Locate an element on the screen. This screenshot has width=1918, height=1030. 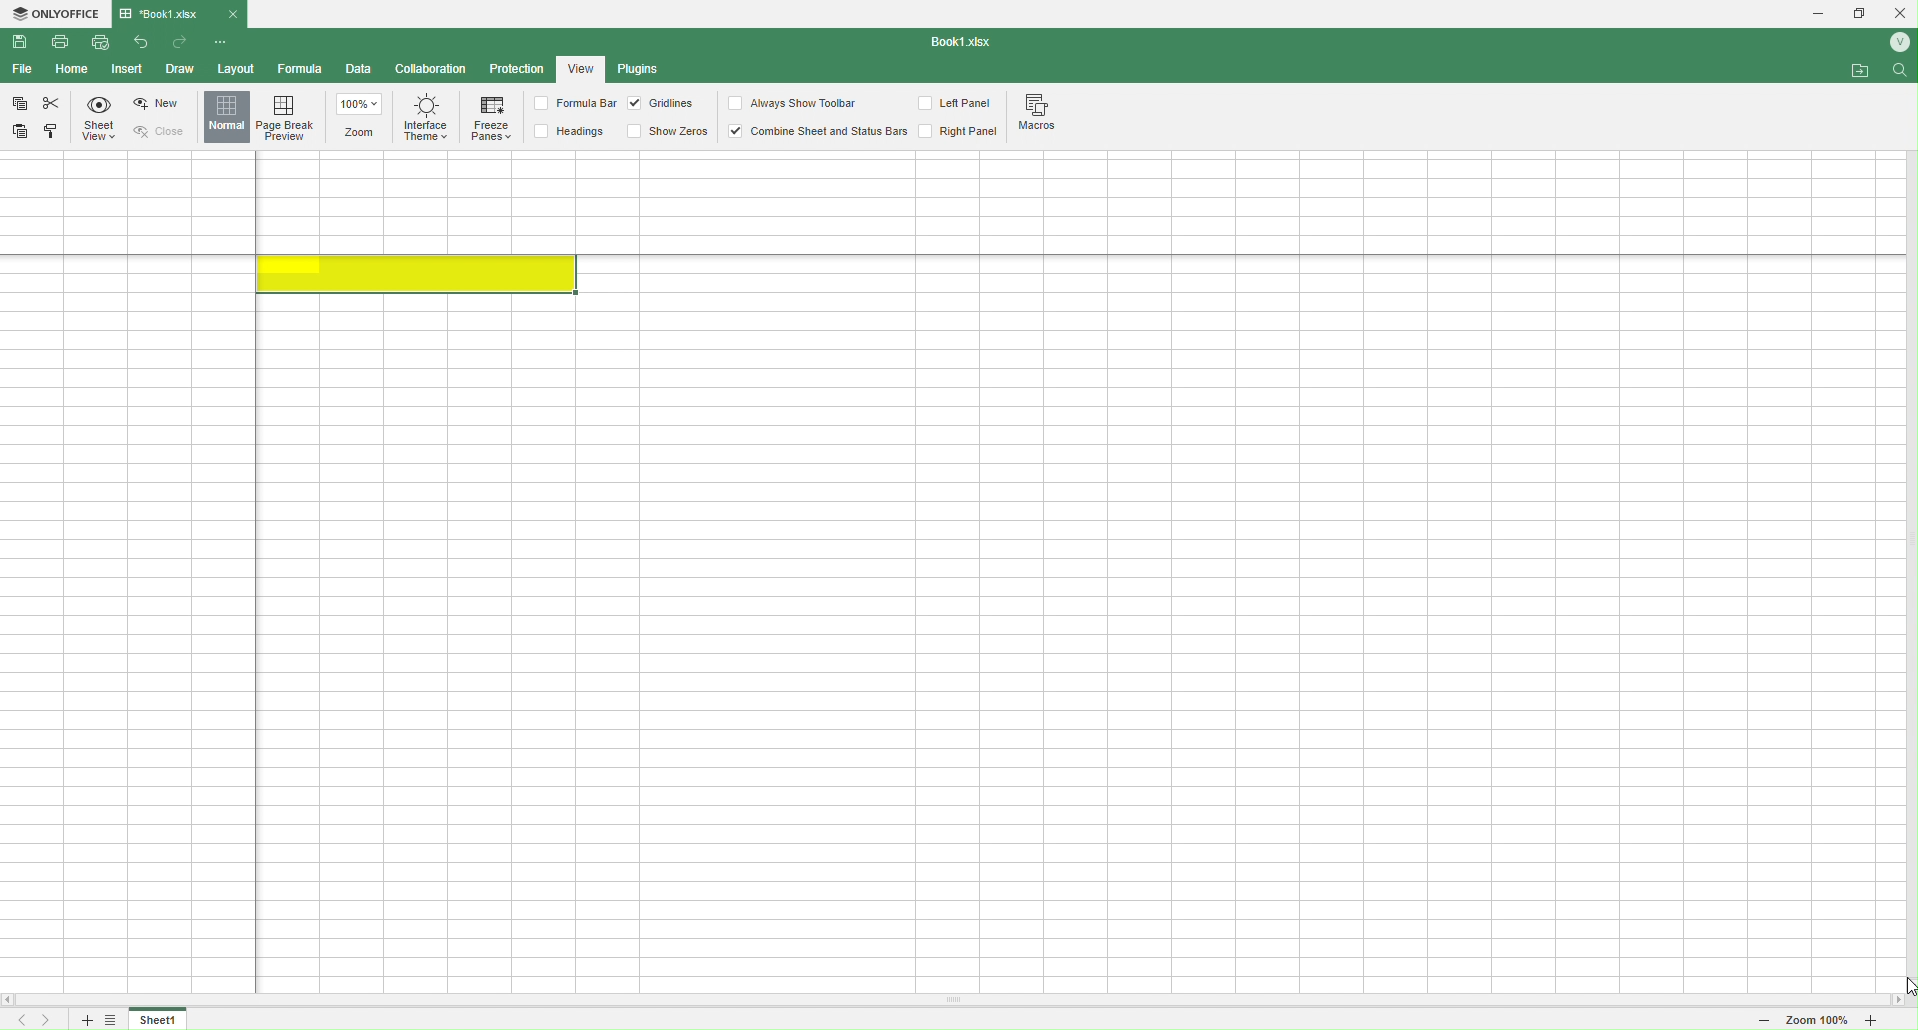
Show zeros is located at coordinates (668, 130).